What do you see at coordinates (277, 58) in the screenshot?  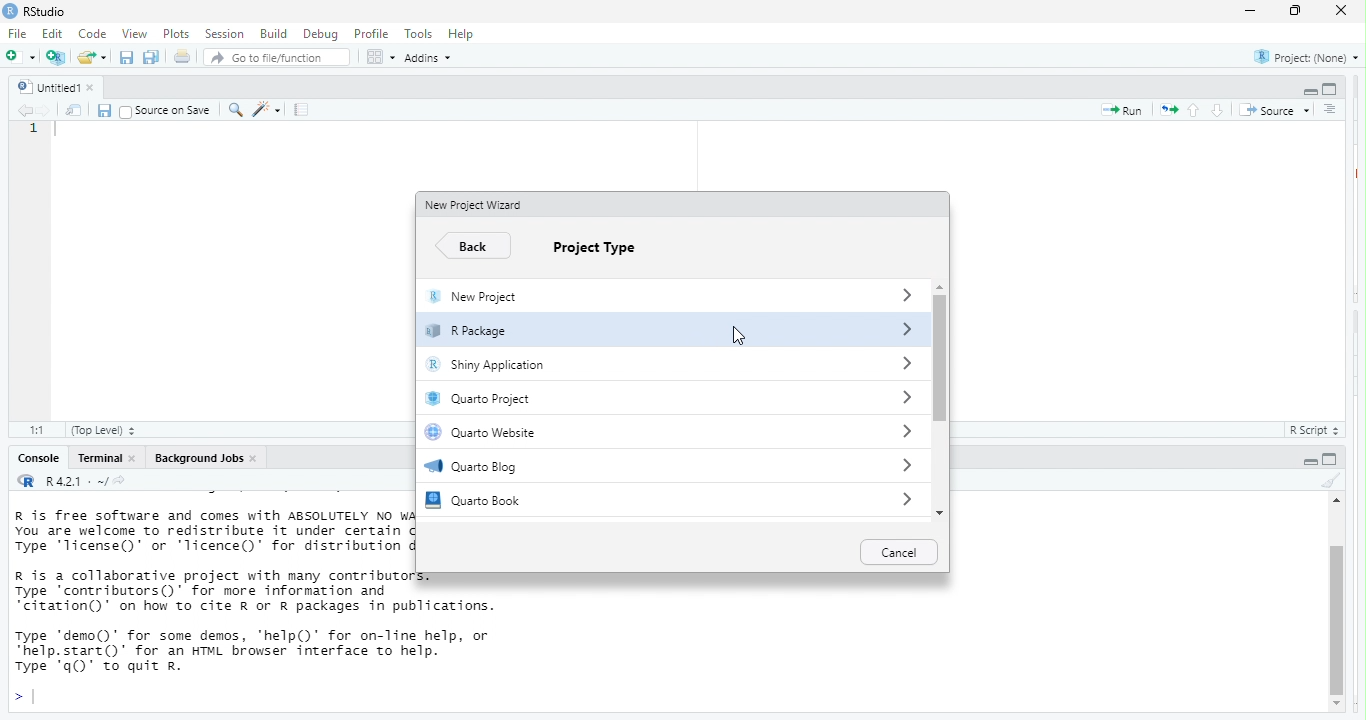 I see ` Go to fie/function` at bounding box center [277, 58].